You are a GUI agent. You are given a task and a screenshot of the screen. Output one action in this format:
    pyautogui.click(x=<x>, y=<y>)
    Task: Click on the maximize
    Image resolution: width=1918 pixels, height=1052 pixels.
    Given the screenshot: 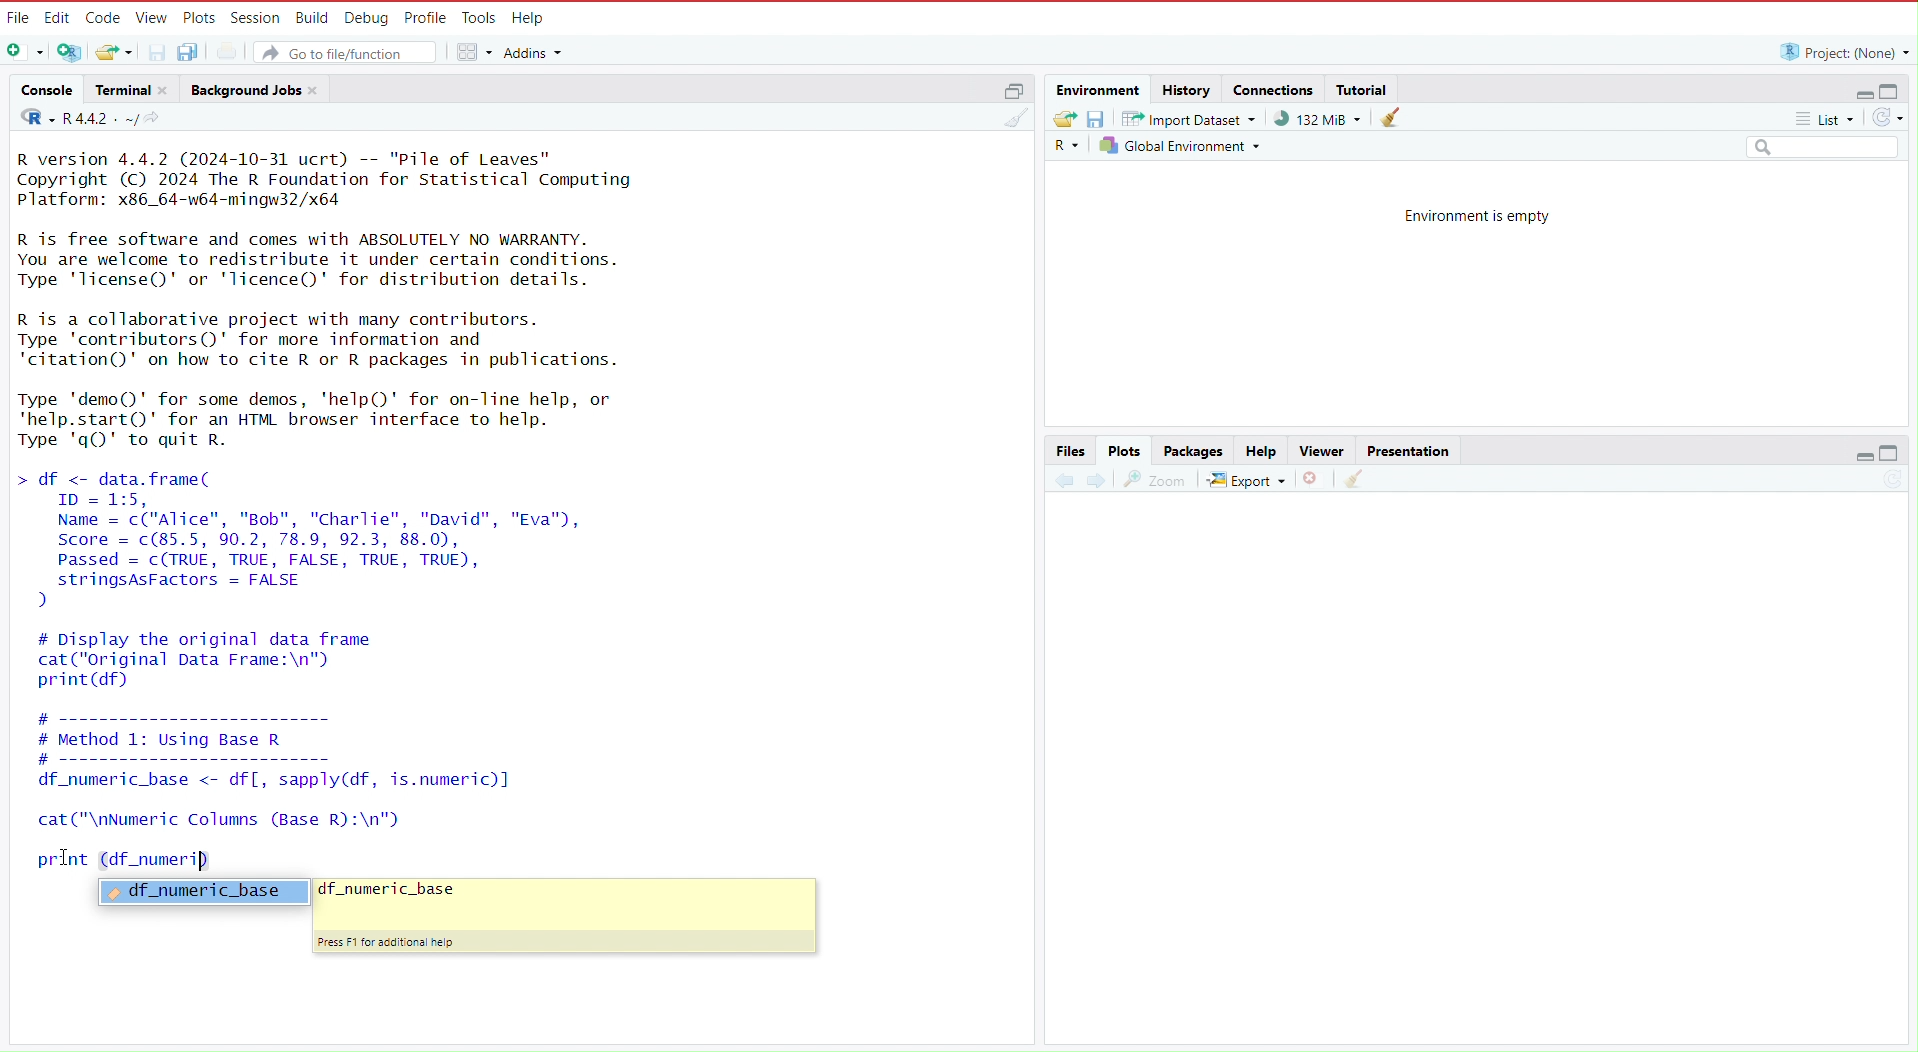 What is the action you would take?
    pyautogui.click(x=1898, y=88)
    